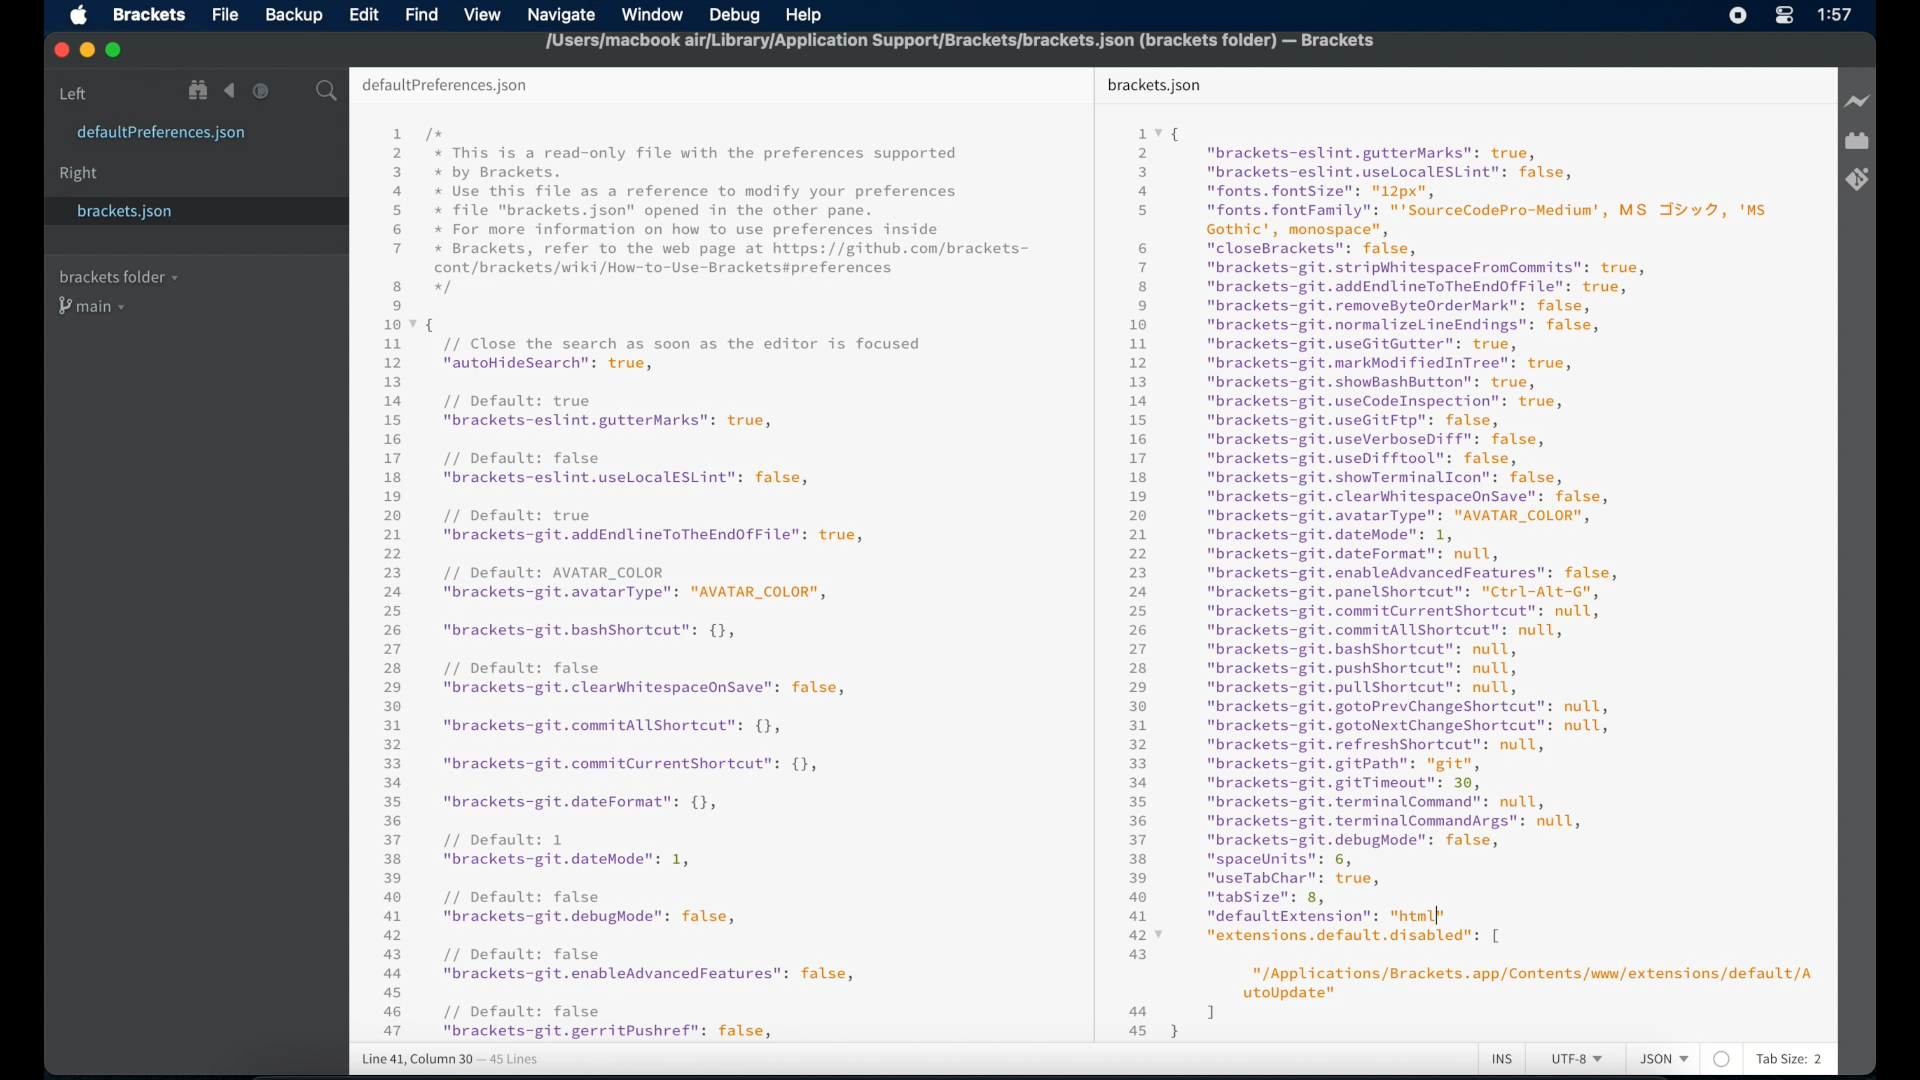 The image size is (1920, 1080). I want to click on control center, so click(1784, 16).